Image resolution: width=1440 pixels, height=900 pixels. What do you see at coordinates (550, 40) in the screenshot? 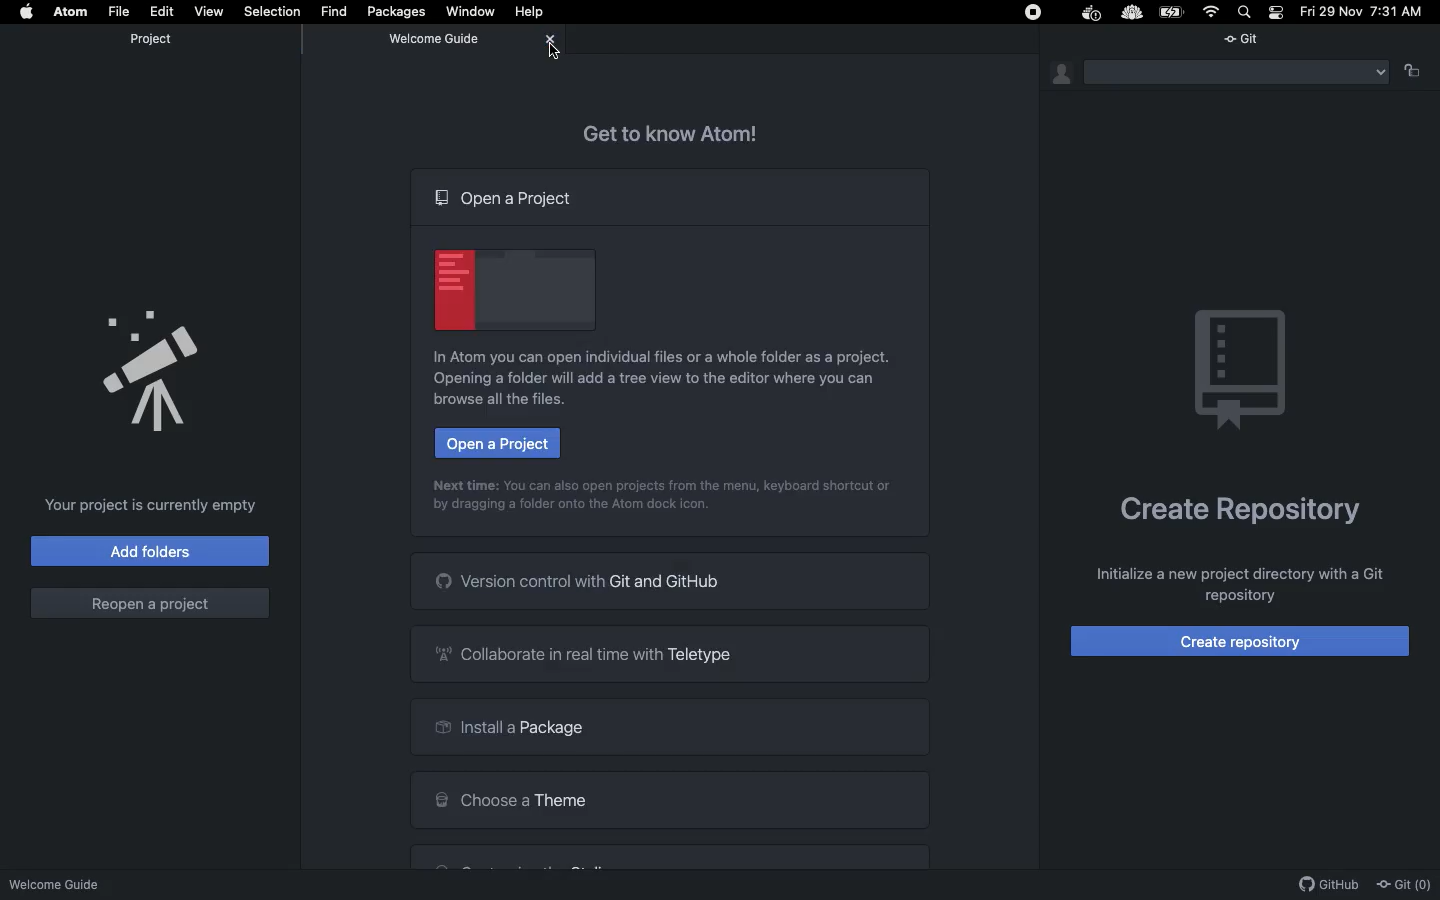
I see `Close` at bounding box center [550, 40].